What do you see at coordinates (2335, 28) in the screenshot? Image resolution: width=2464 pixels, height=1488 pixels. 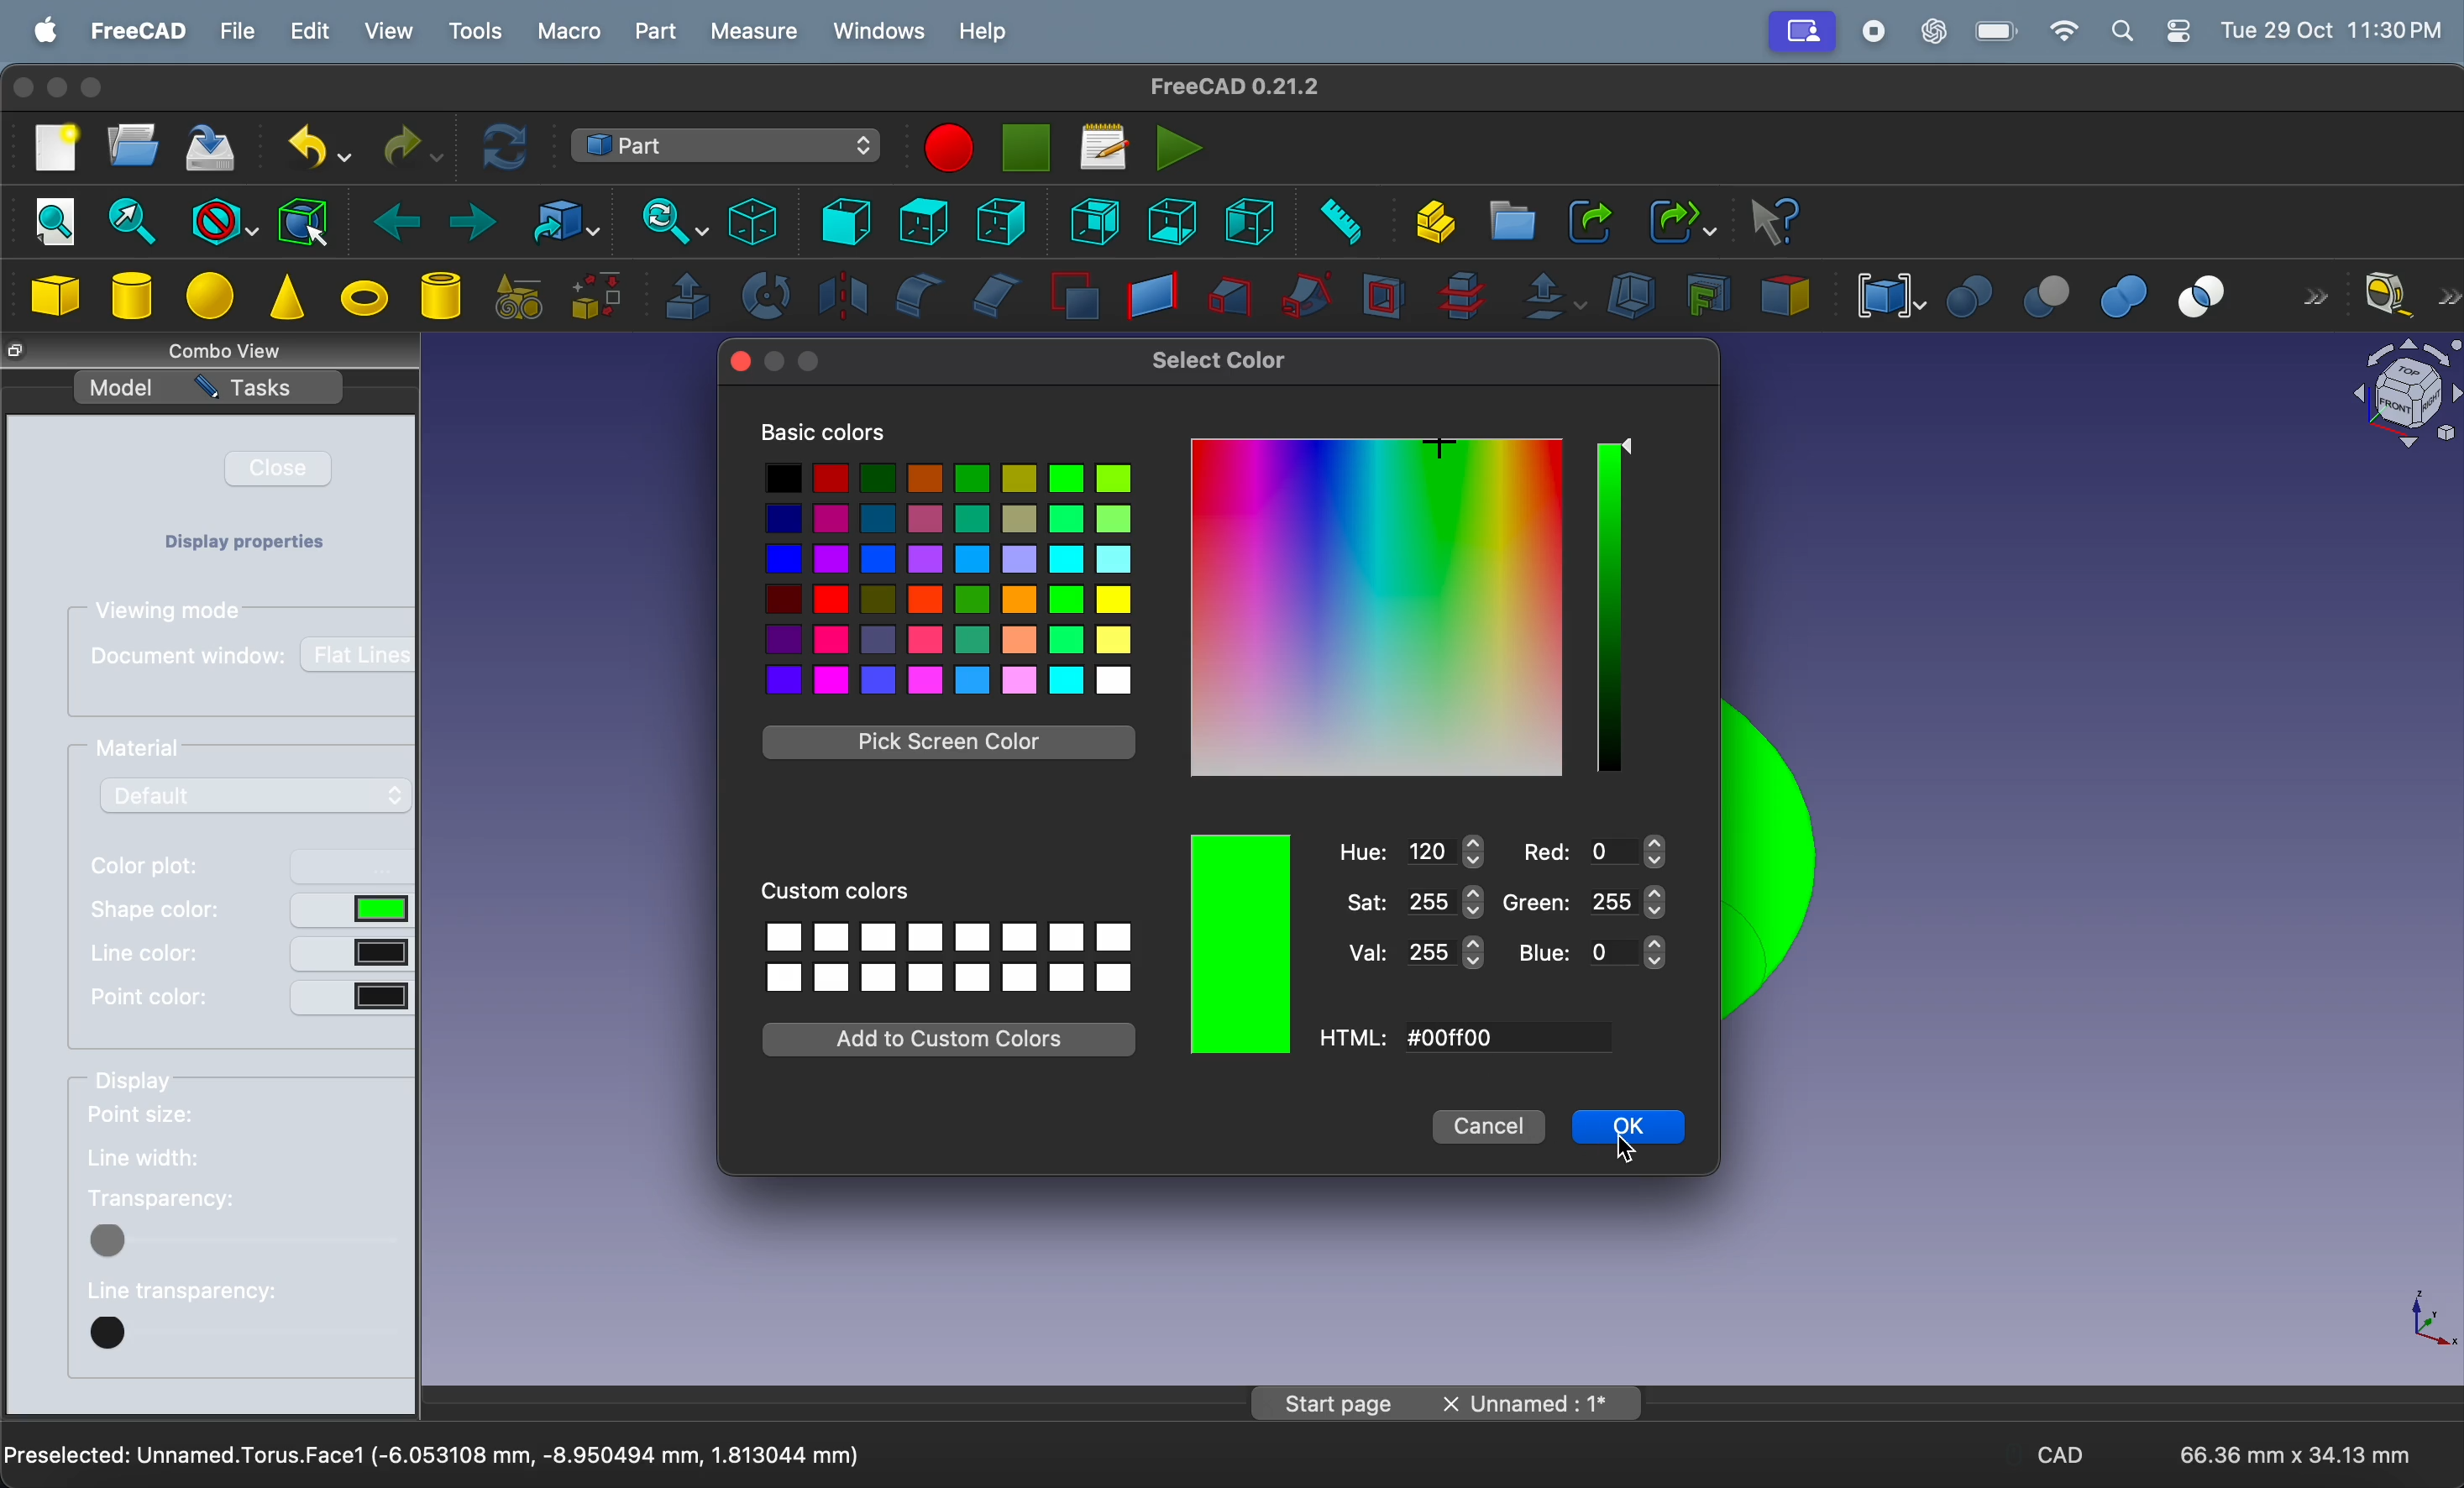 I see `time and date` at bounding box center [2335, 28].